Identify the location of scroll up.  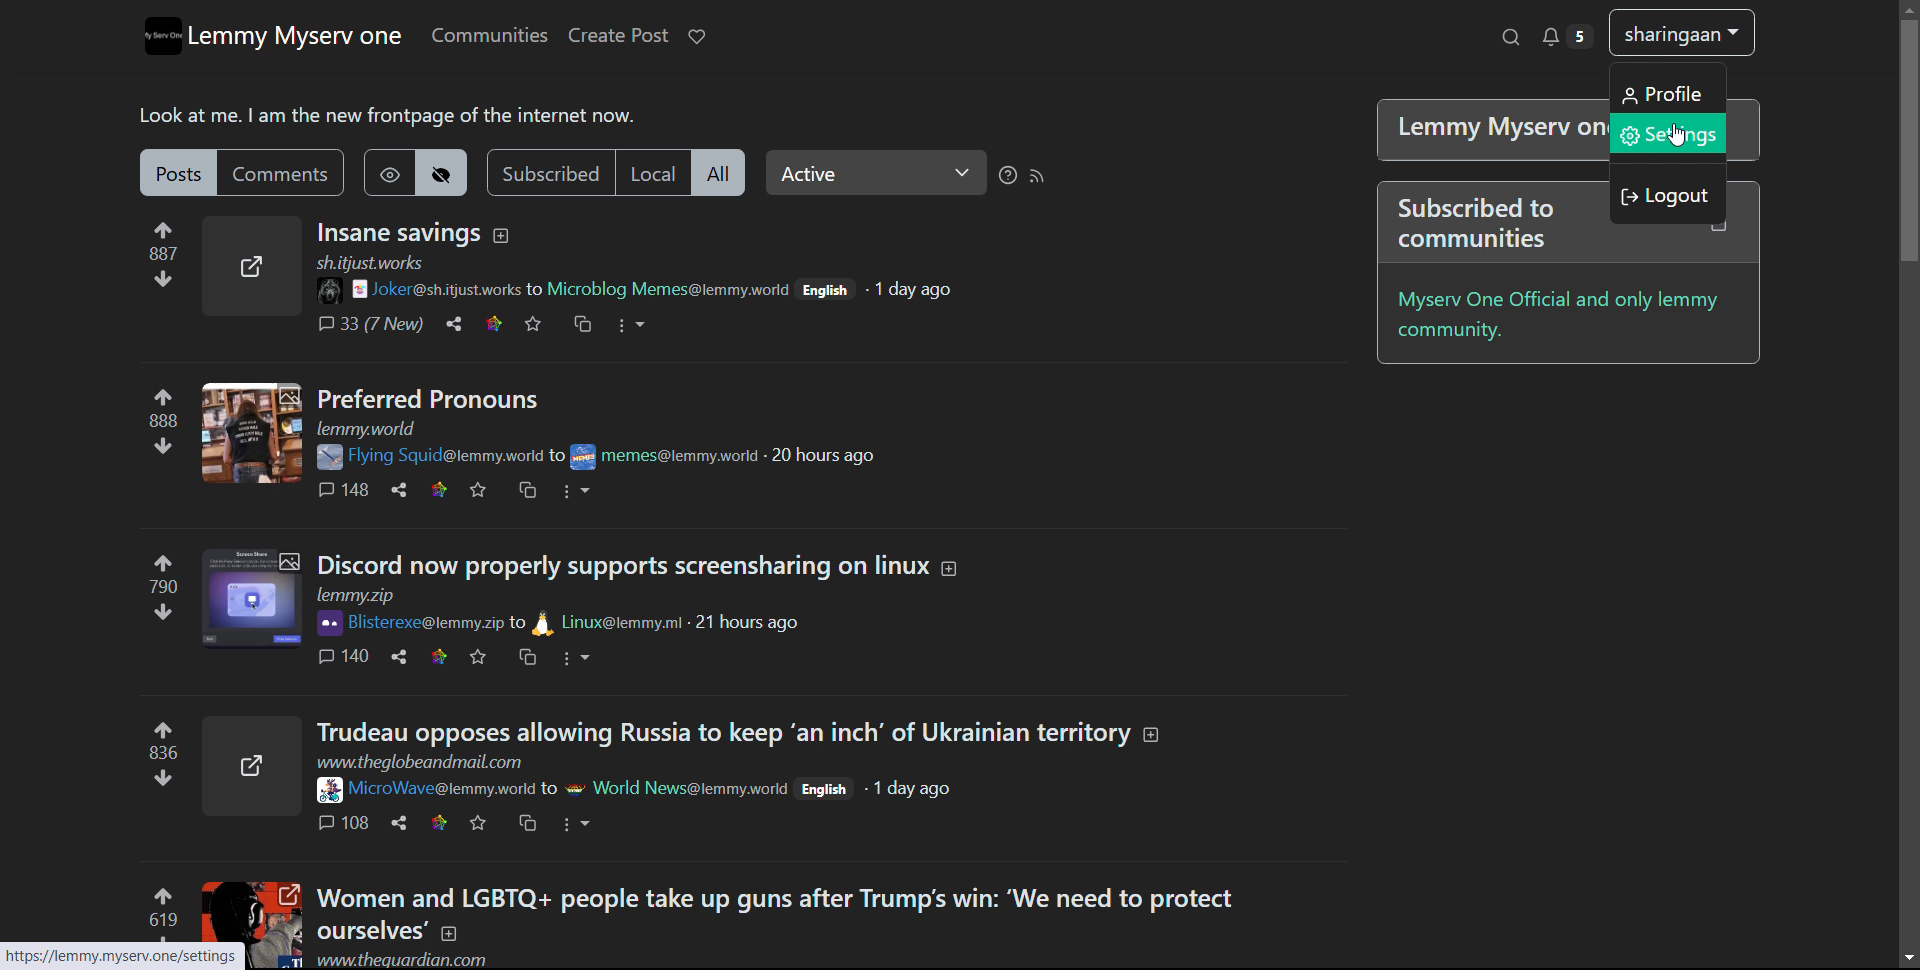
(1908, 8).